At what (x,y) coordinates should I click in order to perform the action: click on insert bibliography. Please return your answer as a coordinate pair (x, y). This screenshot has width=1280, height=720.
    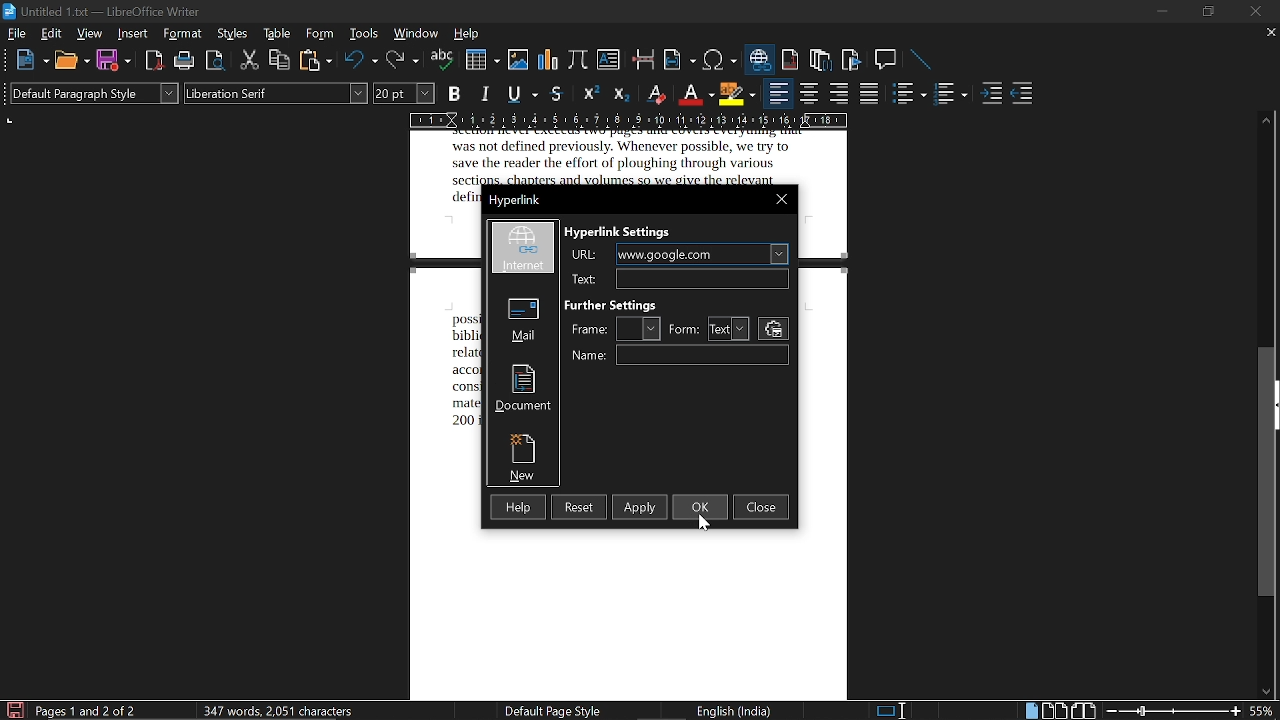
    Looking at the image, I should click on (849, 60).